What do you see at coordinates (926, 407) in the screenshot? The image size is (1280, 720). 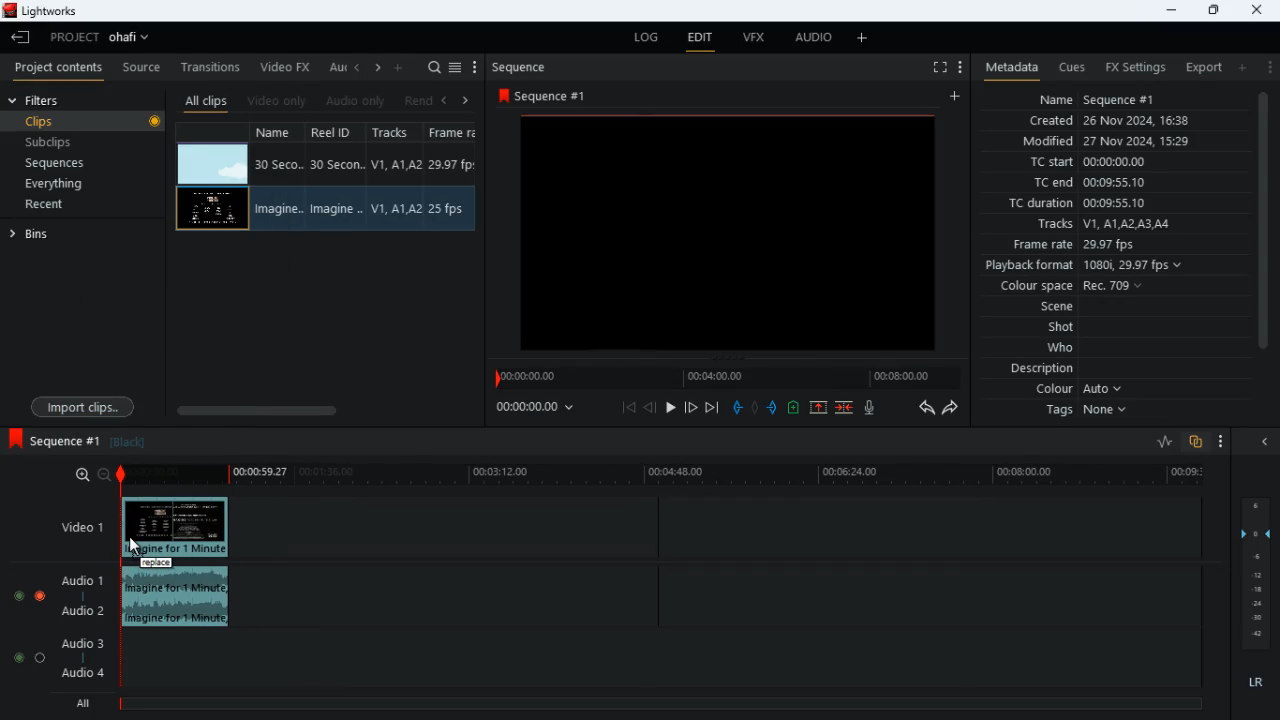 I see `backward` at bounding box center [926, 407].